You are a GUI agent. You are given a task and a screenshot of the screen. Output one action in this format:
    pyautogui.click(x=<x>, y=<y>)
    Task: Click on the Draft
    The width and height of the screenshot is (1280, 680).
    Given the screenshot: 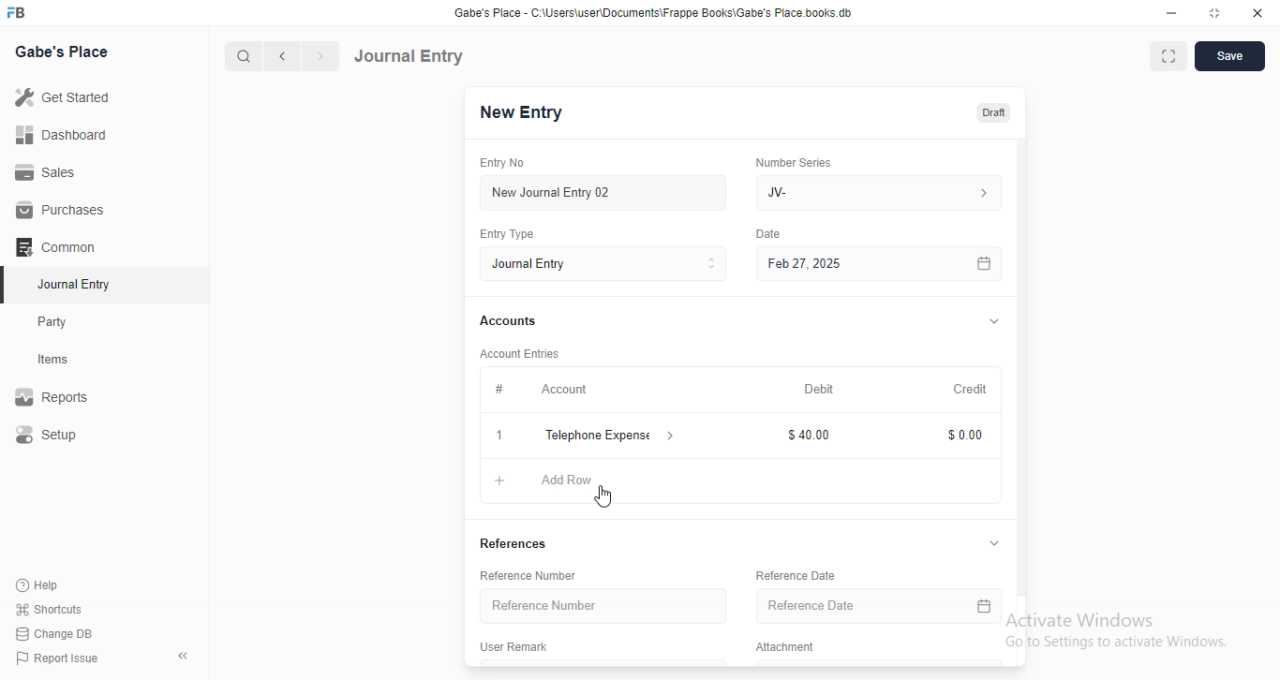 What is the action you would take?
    pyautogui.click(x=989, y=112)
    